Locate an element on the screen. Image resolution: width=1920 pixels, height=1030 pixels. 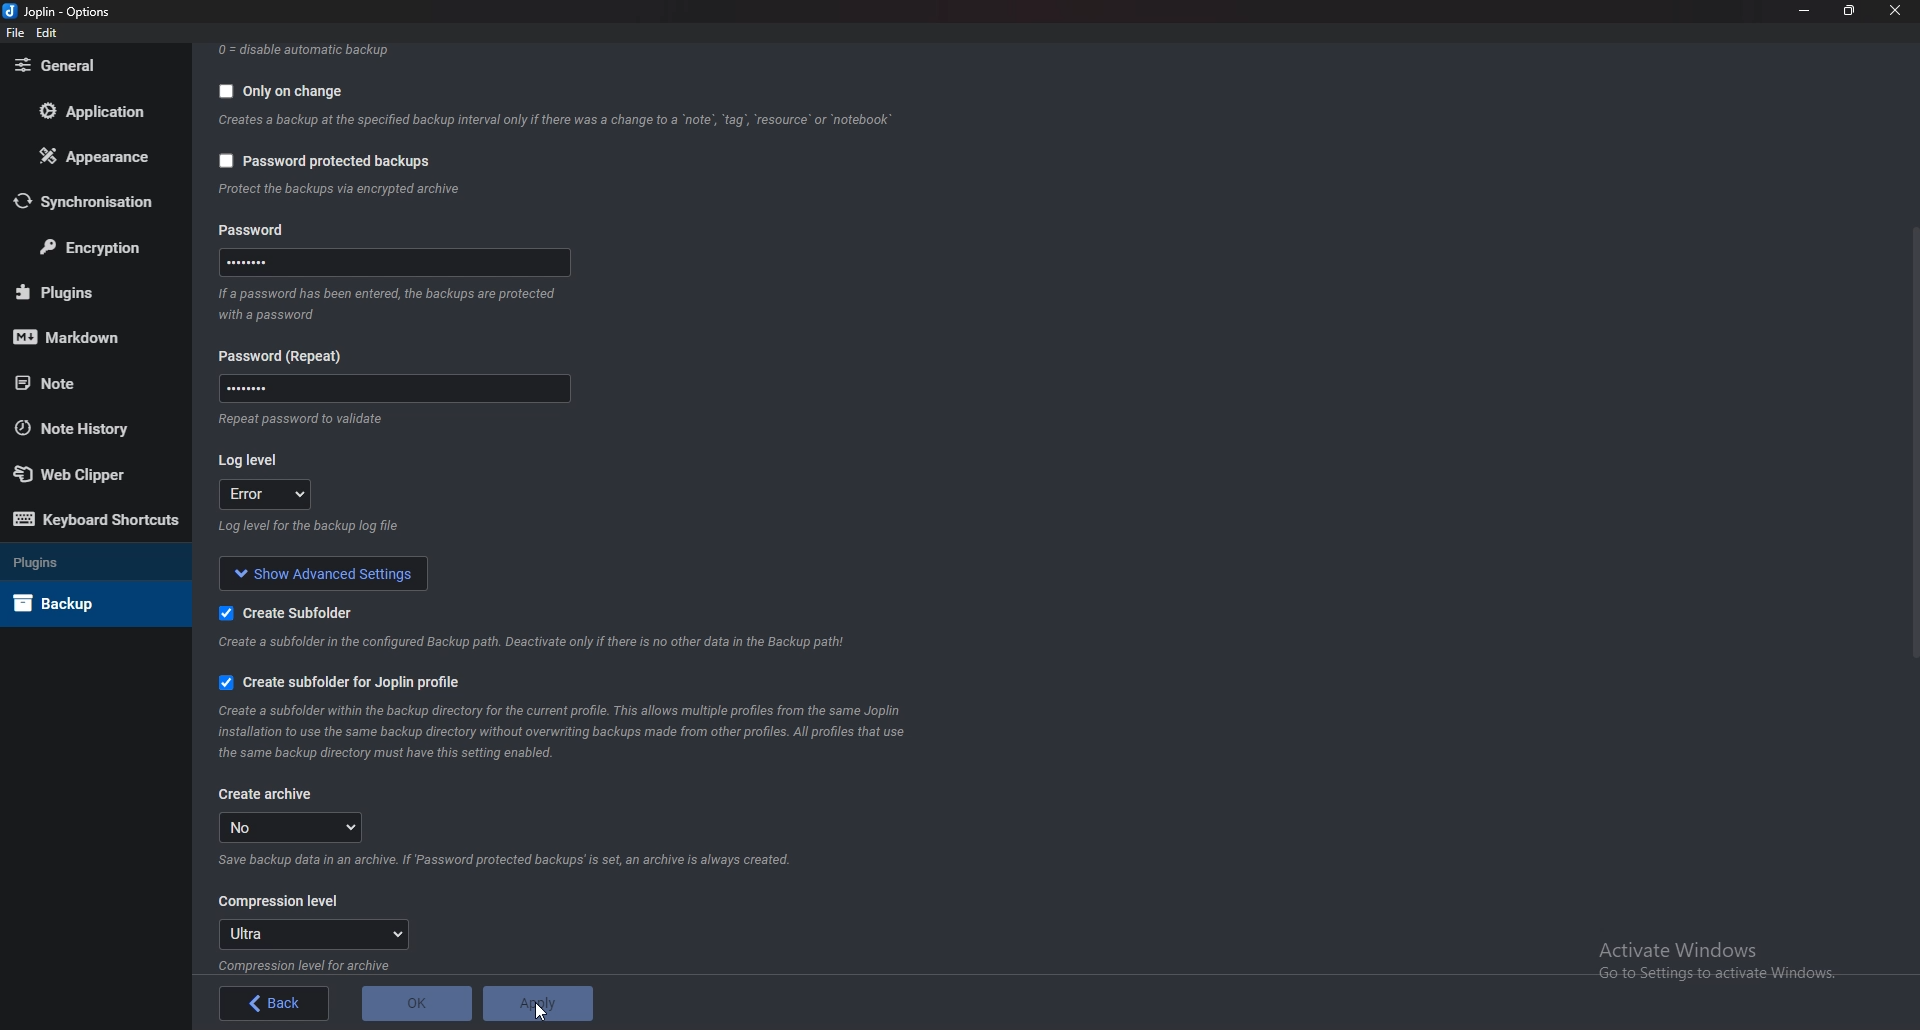
markdown is located at coordinates (88, 335).